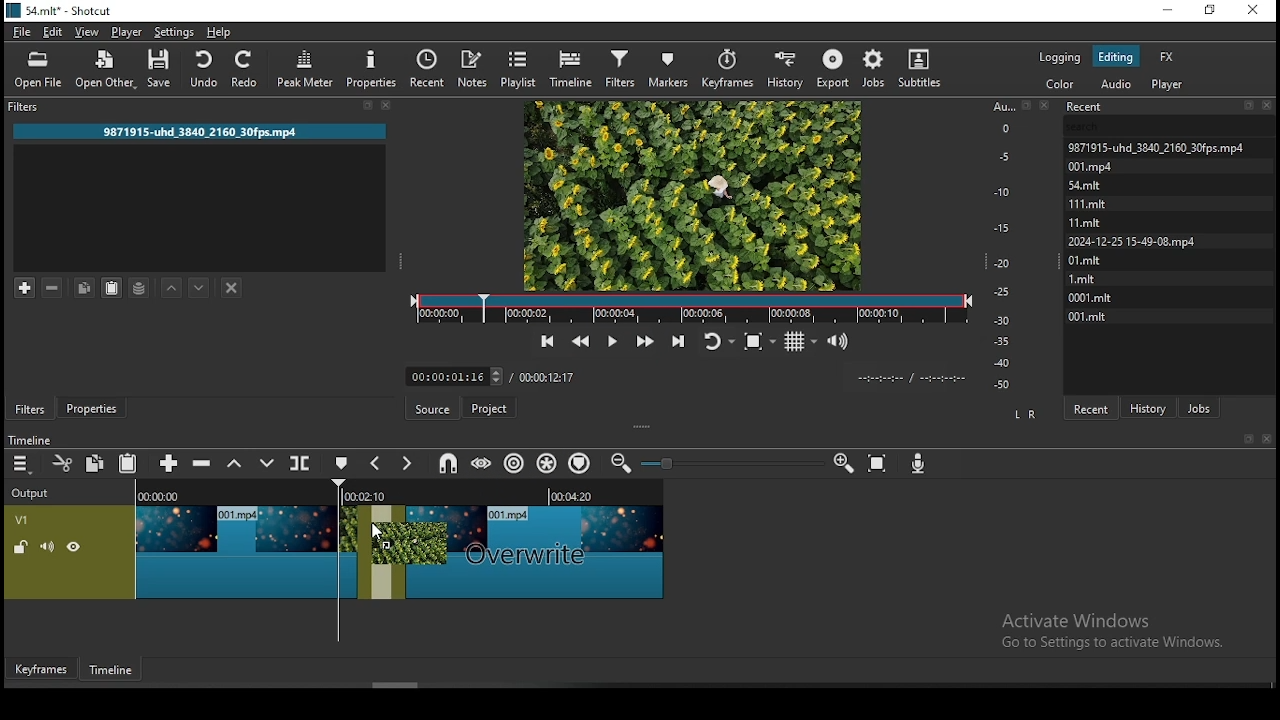  What do you see at coordinates (59, 462) in the screenshot?
I see `cut` at bounding box center [59, 462].